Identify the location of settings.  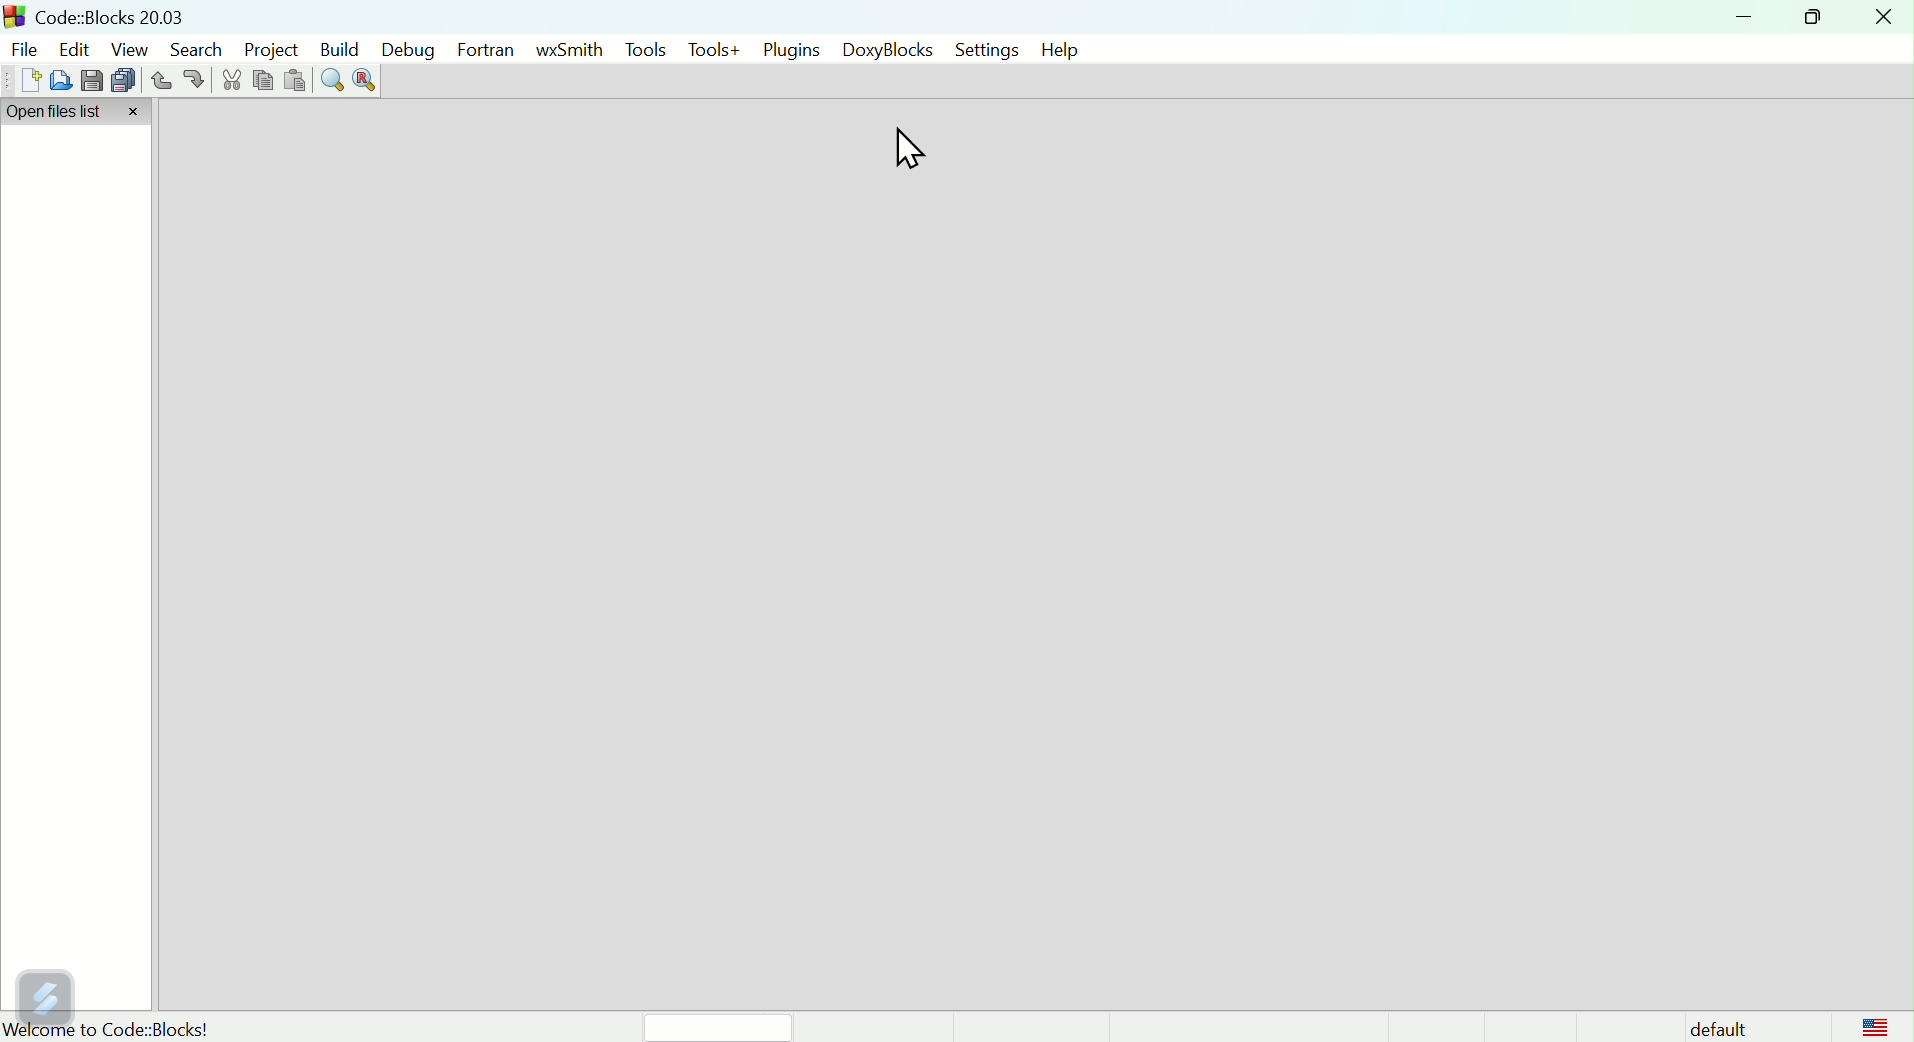
(986, 51).